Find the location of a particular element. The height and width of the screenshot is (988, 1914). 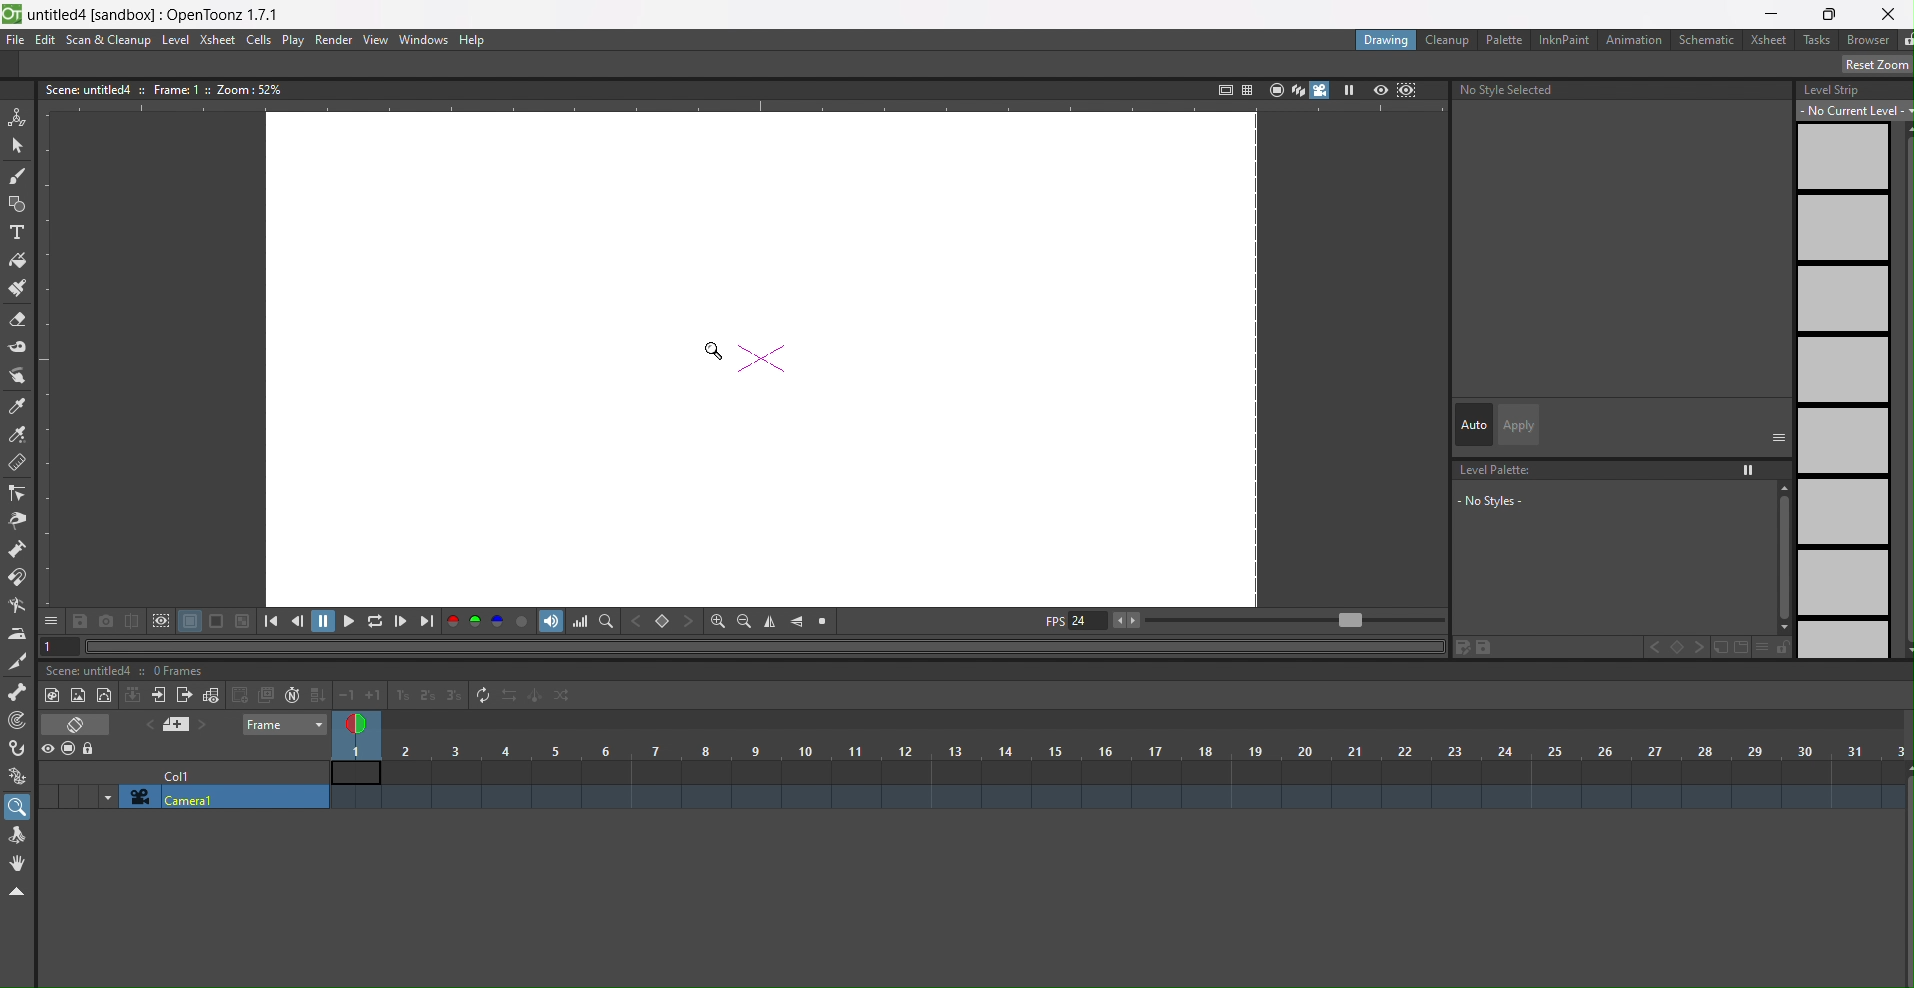

type tool  is located at coordinates (21, 232).